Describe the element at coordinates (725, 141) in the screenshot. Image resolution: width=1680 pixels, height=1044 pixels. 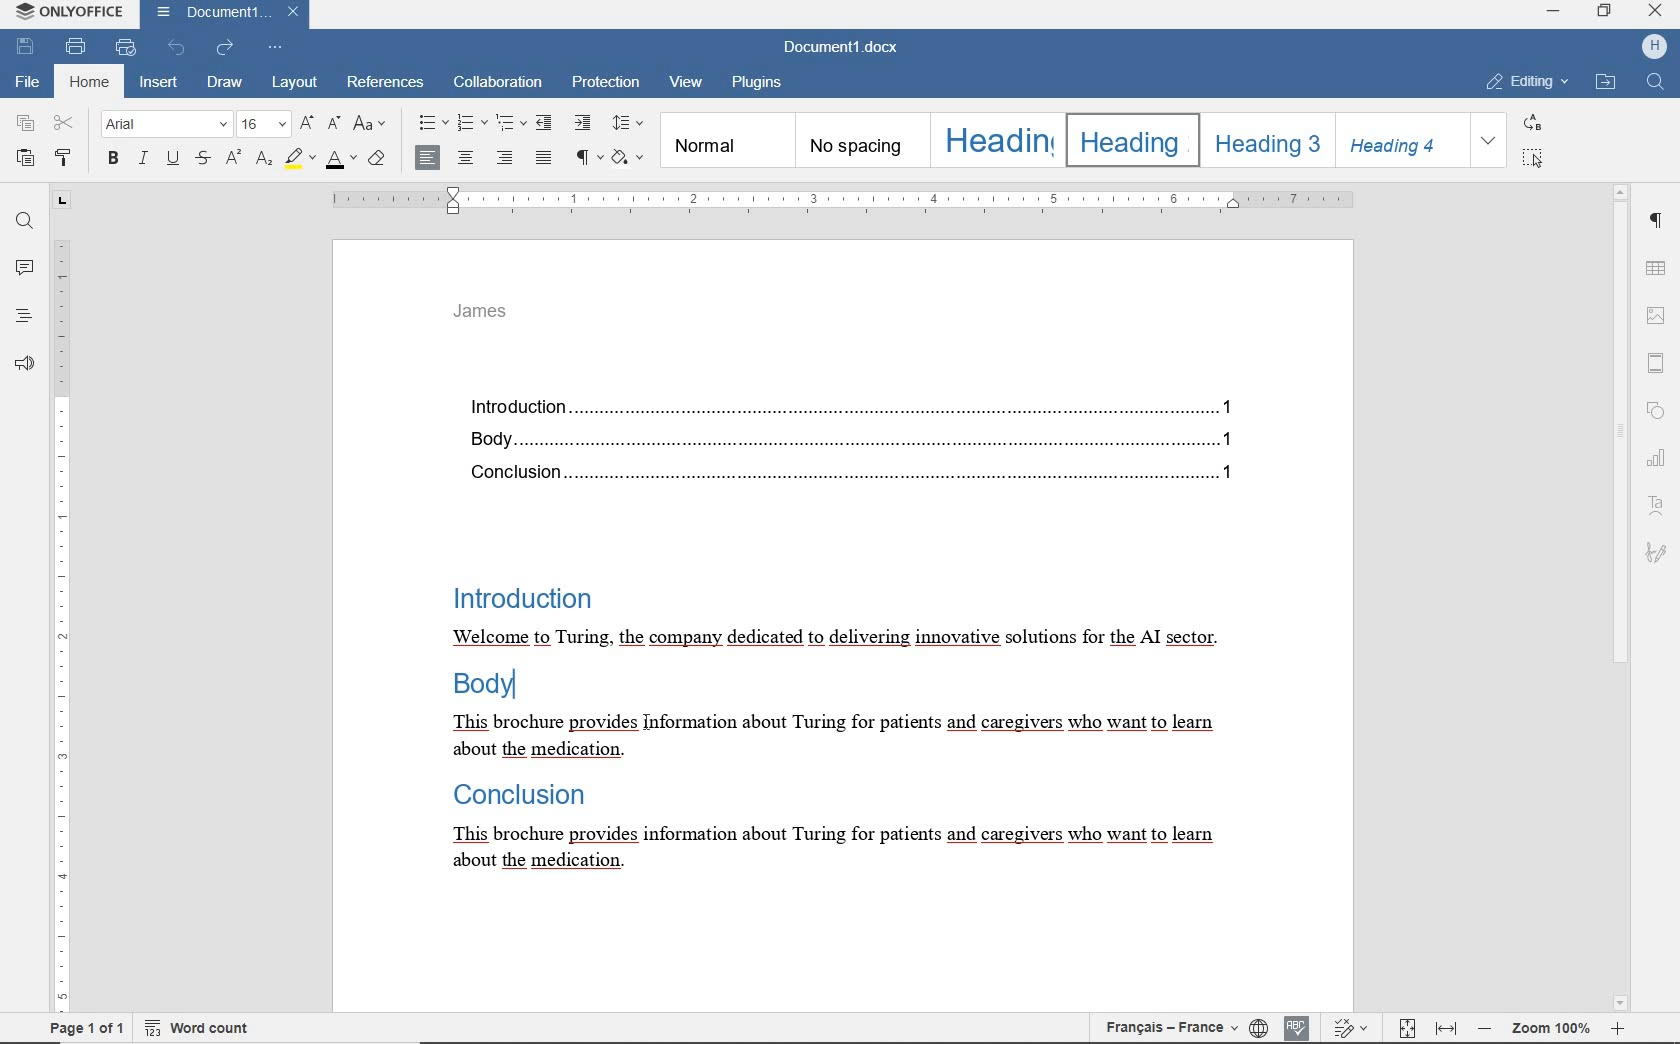
I see `NORMAL` at that location.